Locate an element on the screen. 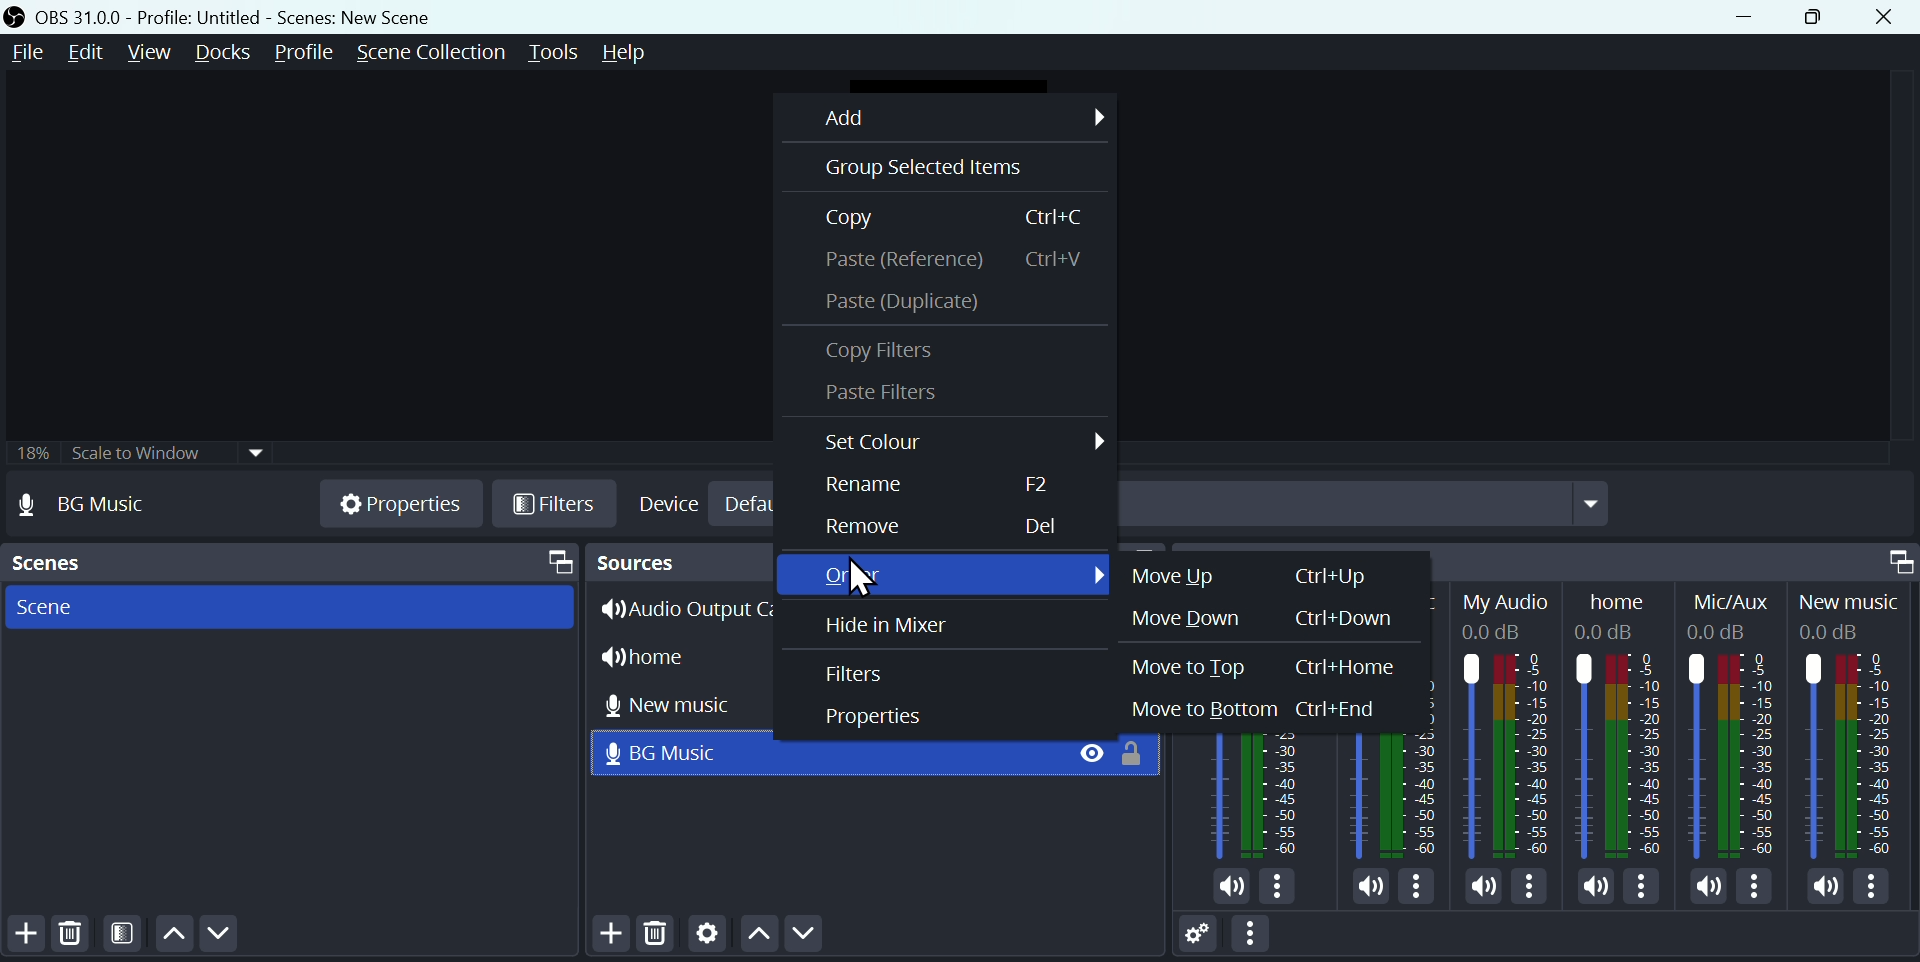 The height and width of the screenshot is (962, 1920). Setting is located at coordinates (1180, 929).